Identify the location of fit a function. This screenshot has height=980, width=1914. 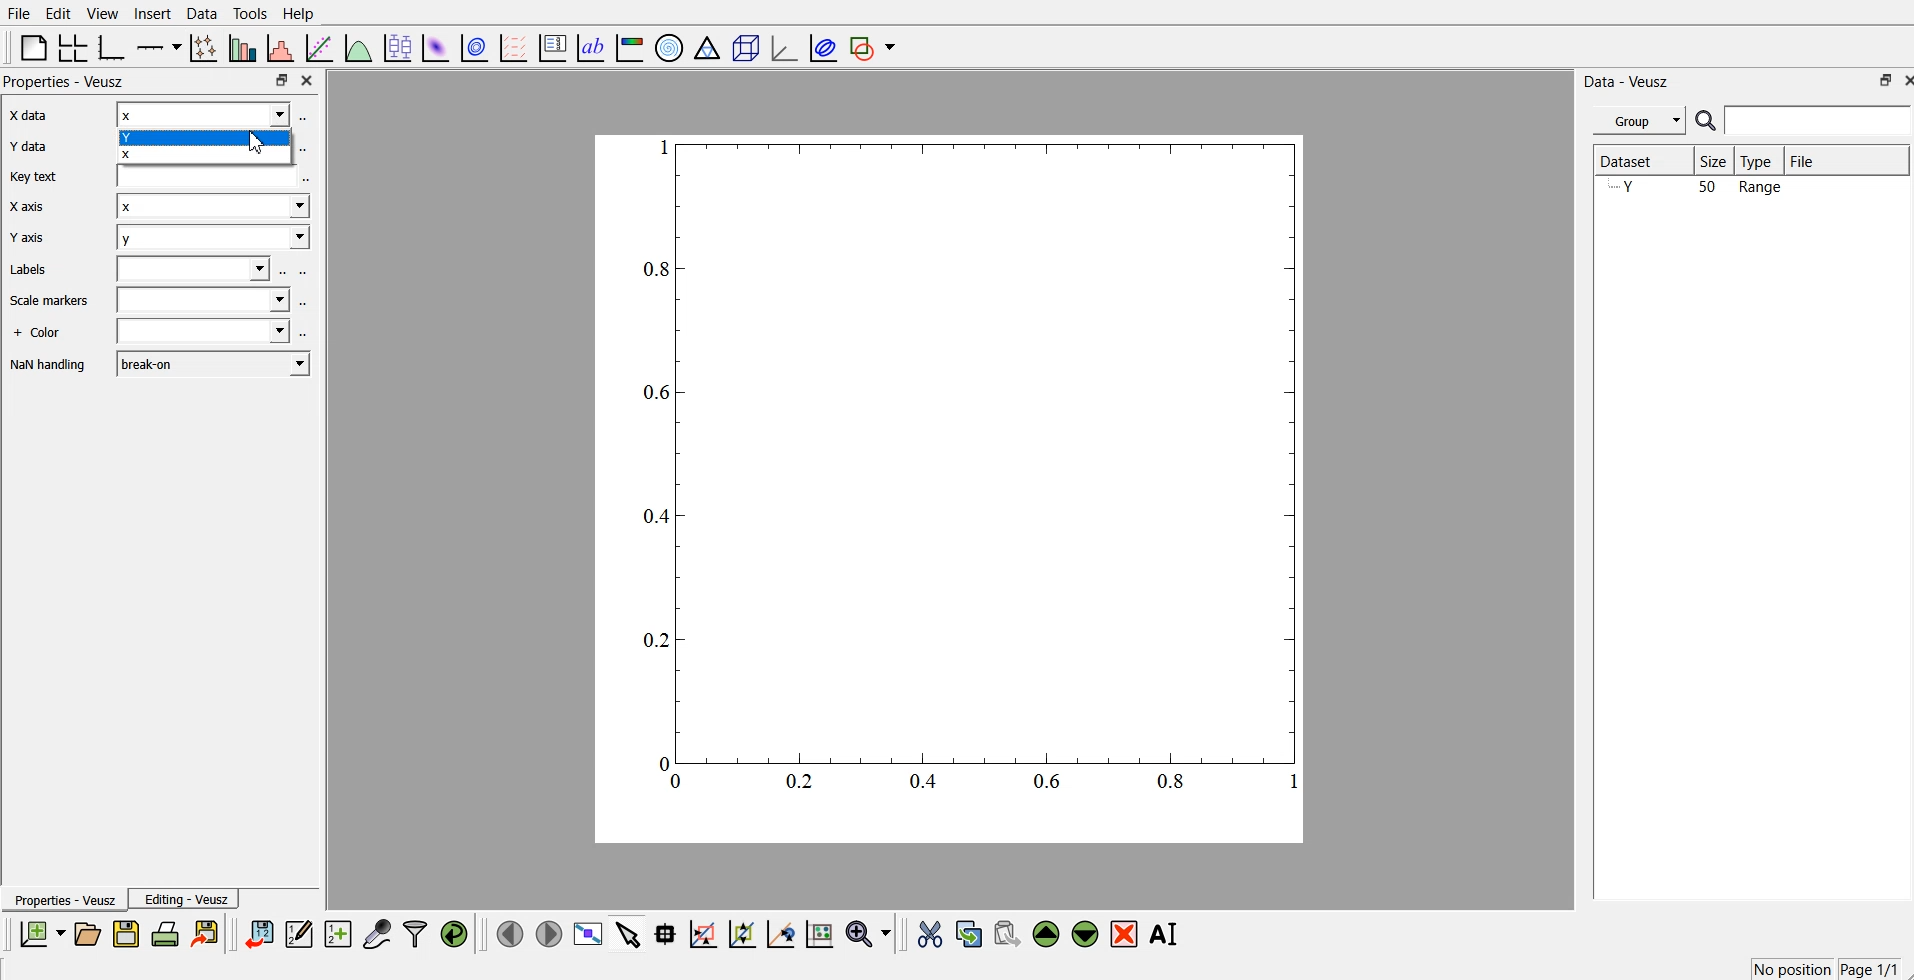
(322, 46).